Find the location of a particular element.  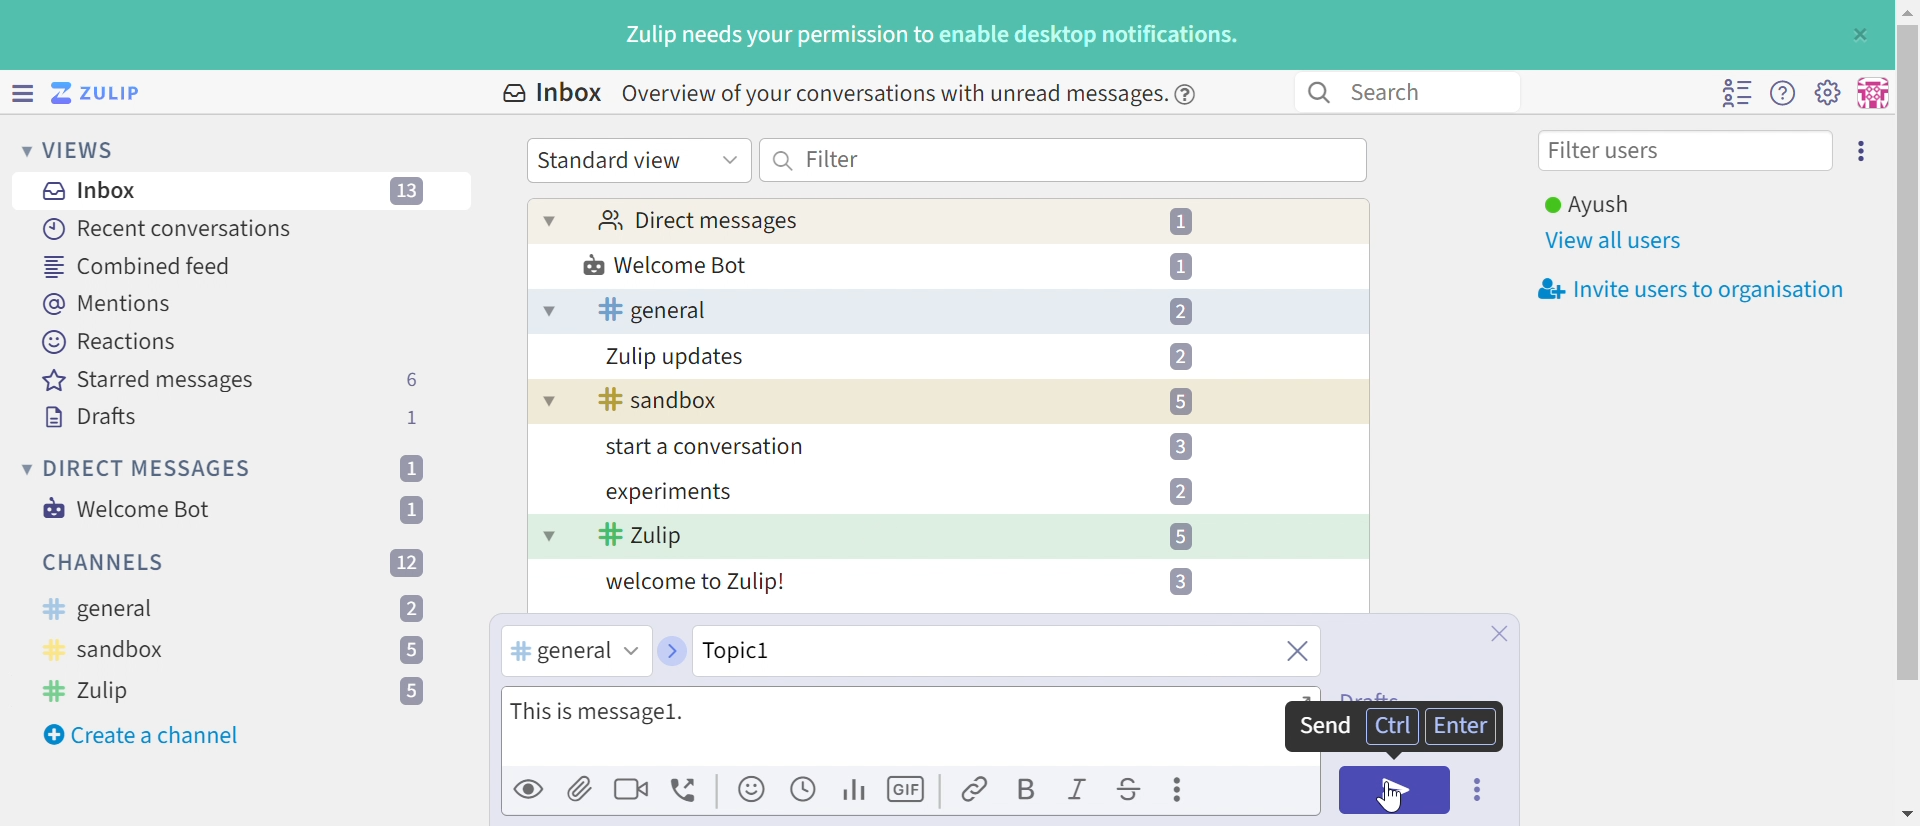

Upload files is located at coordinates (580, 788).